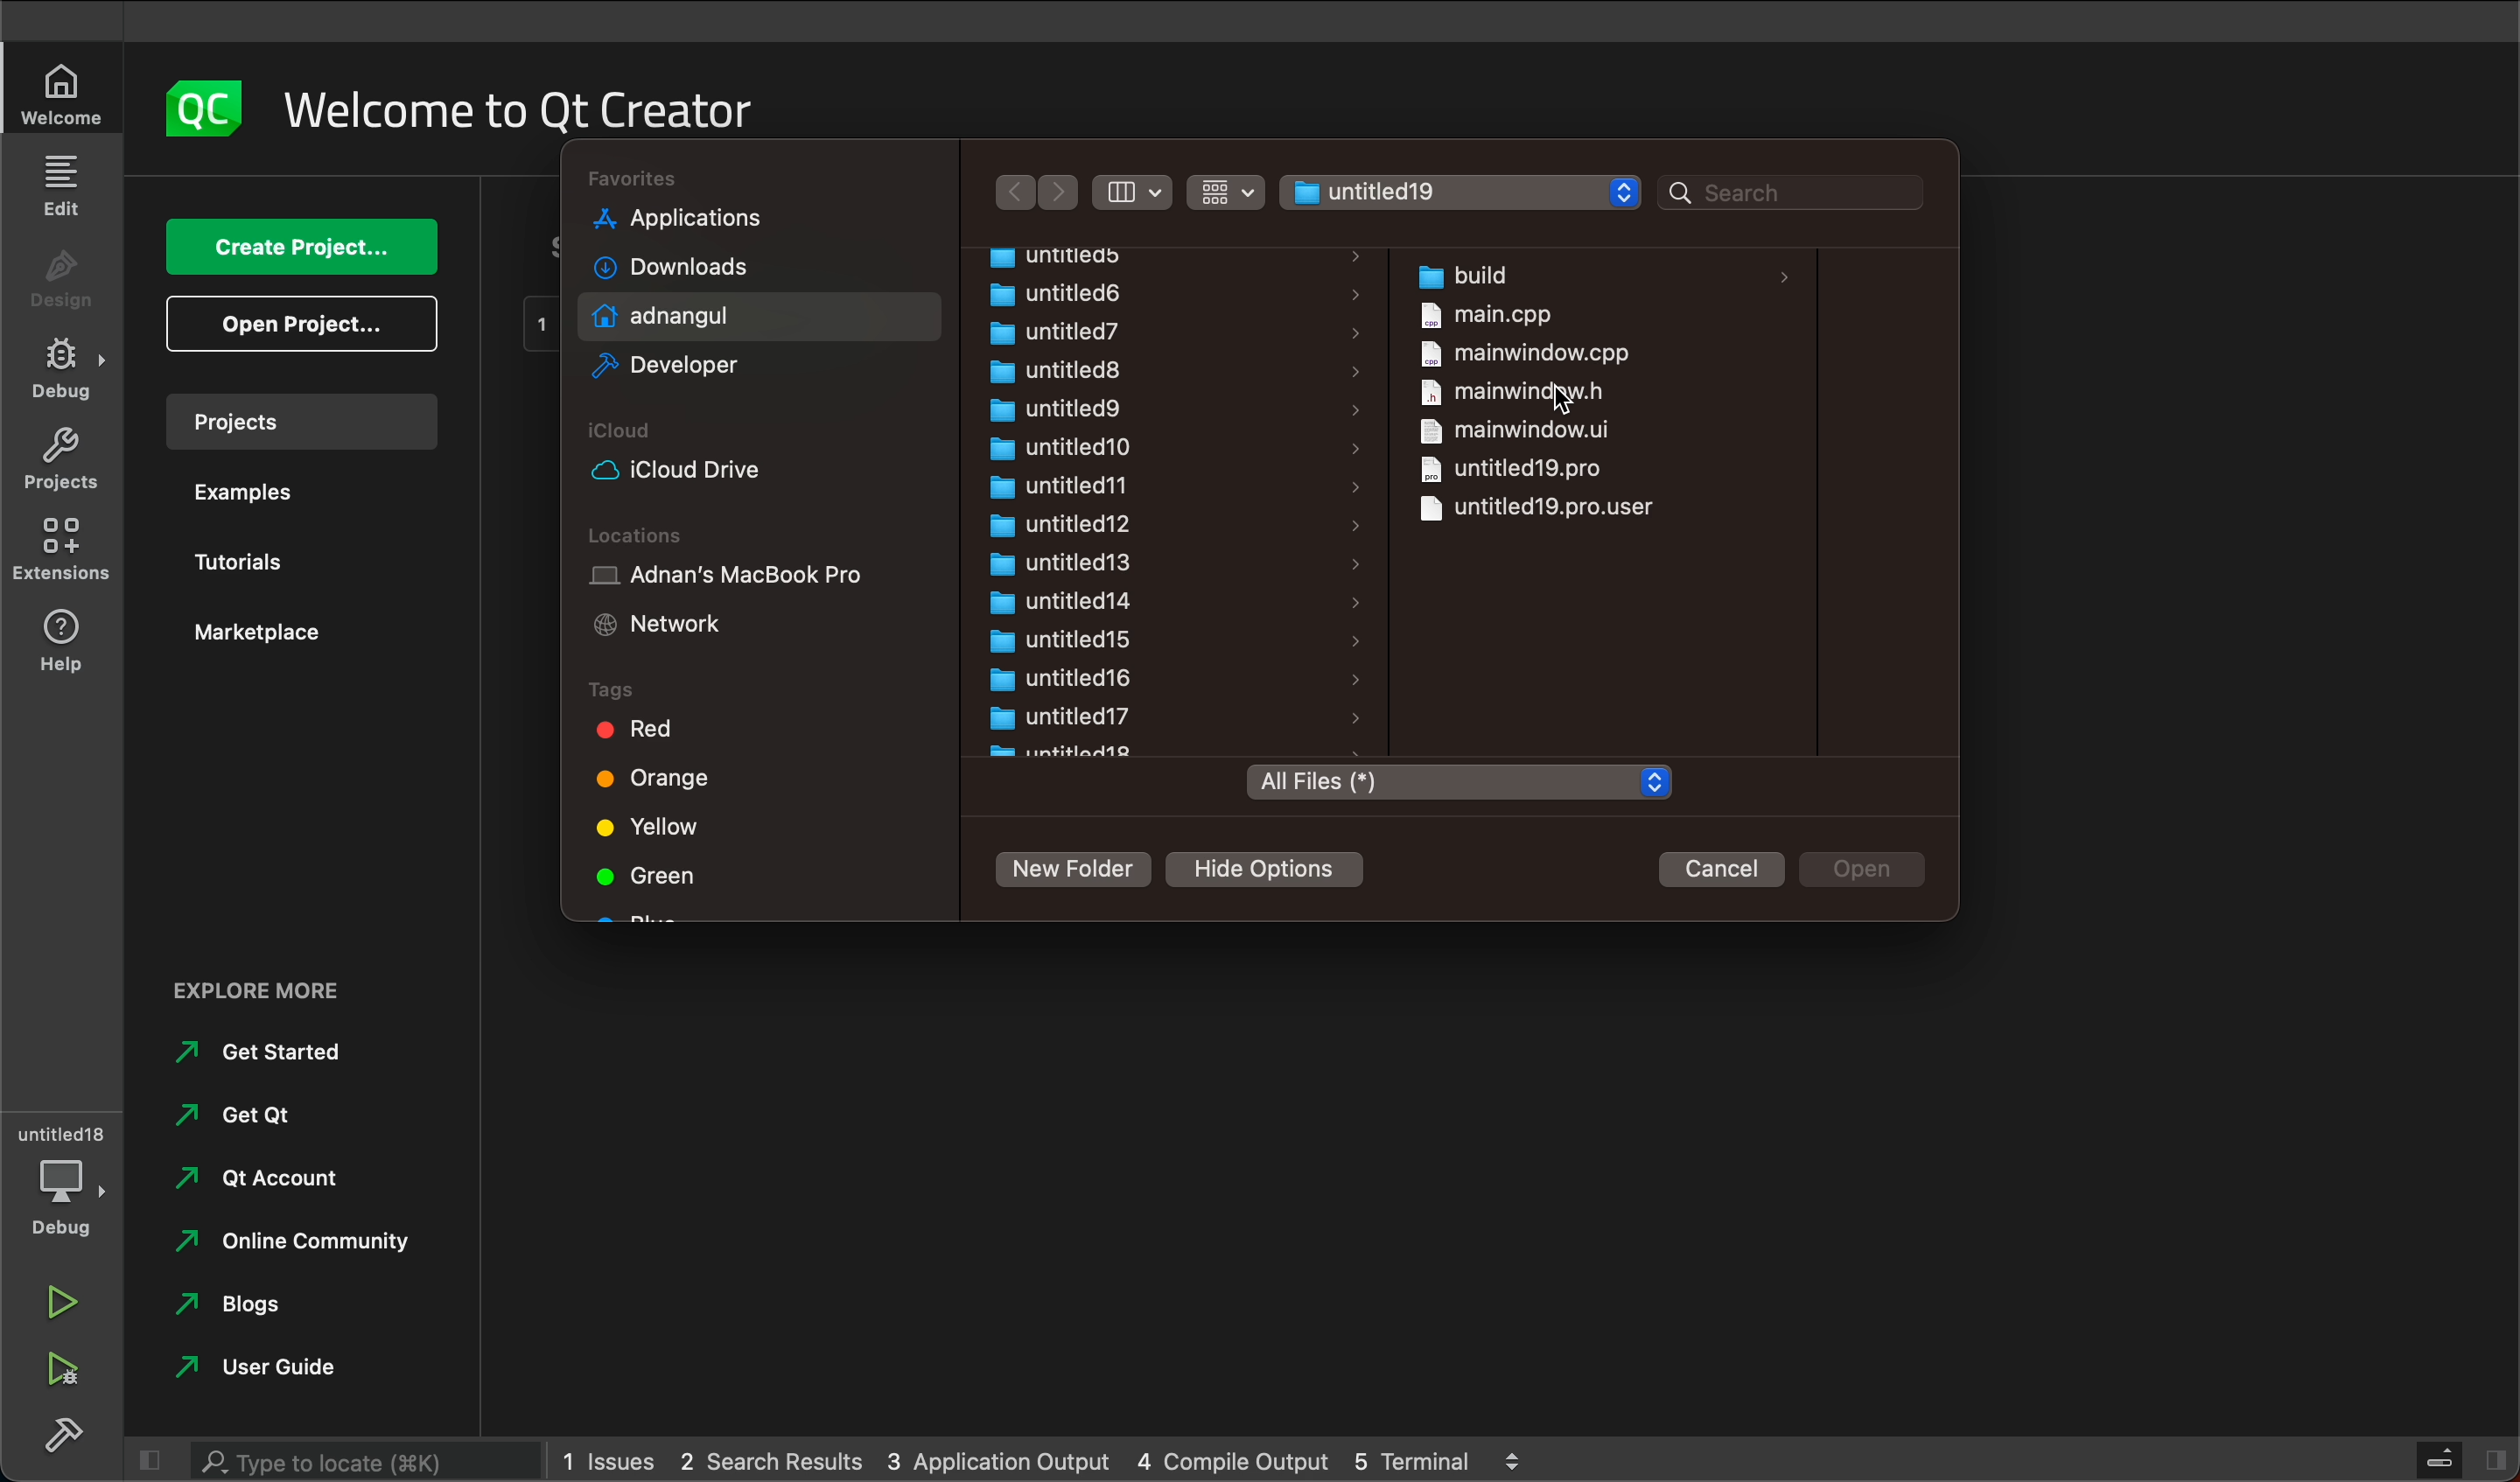  What do you see at coordinates (1064, 449) in the screenshot?
I see `untitled10` at bounding box center [1064, 449].